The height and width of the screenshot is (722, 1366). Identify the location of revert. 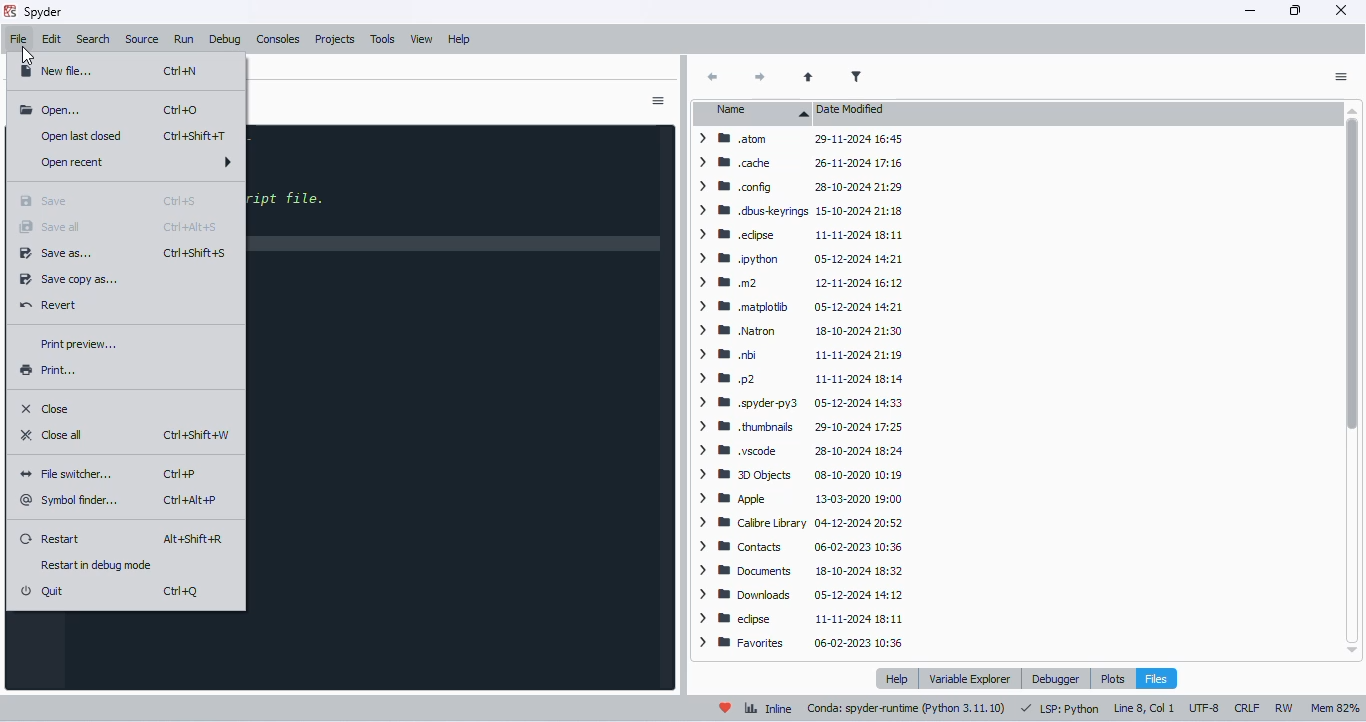
(48, 305).